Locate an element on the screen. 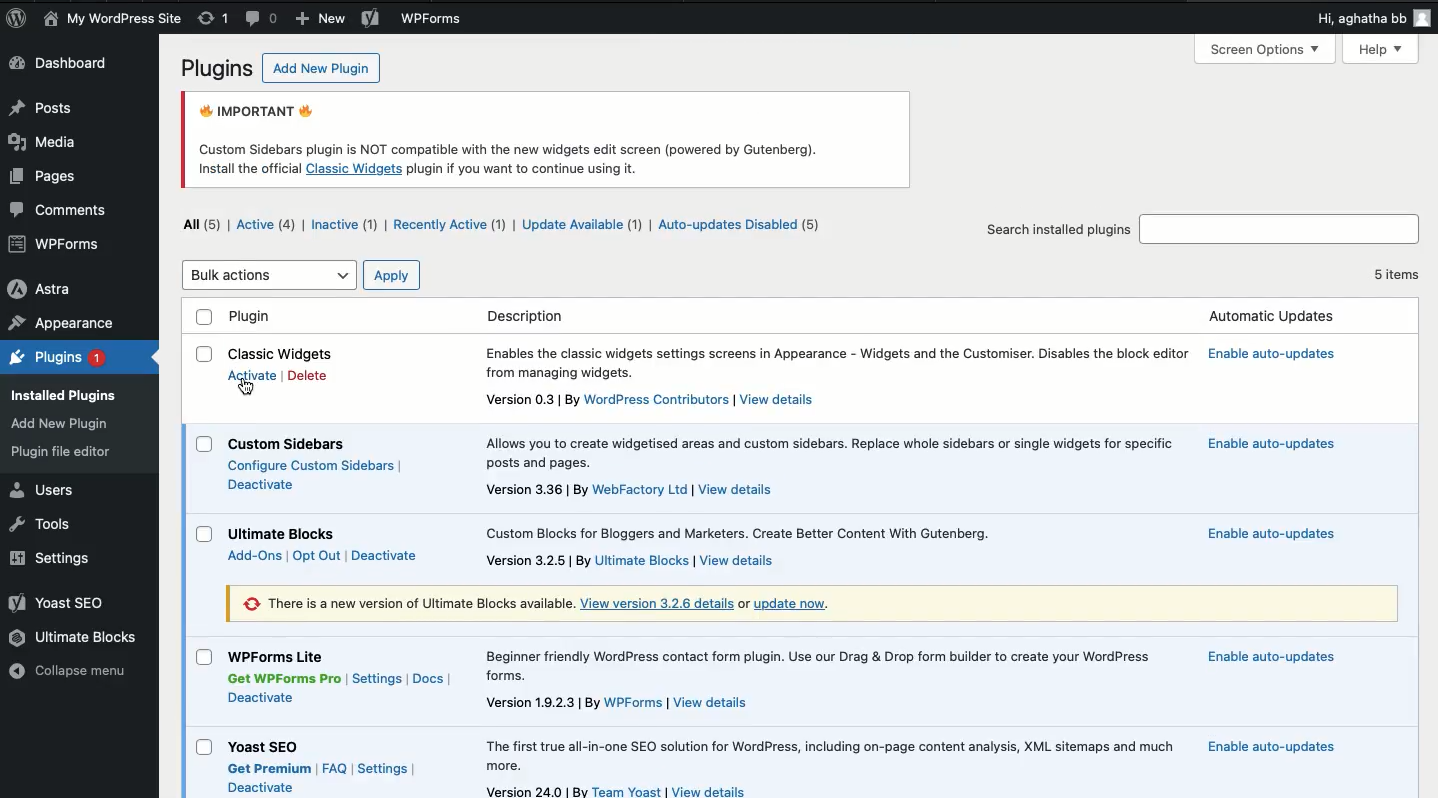  version is located at coordinates (539, 561).